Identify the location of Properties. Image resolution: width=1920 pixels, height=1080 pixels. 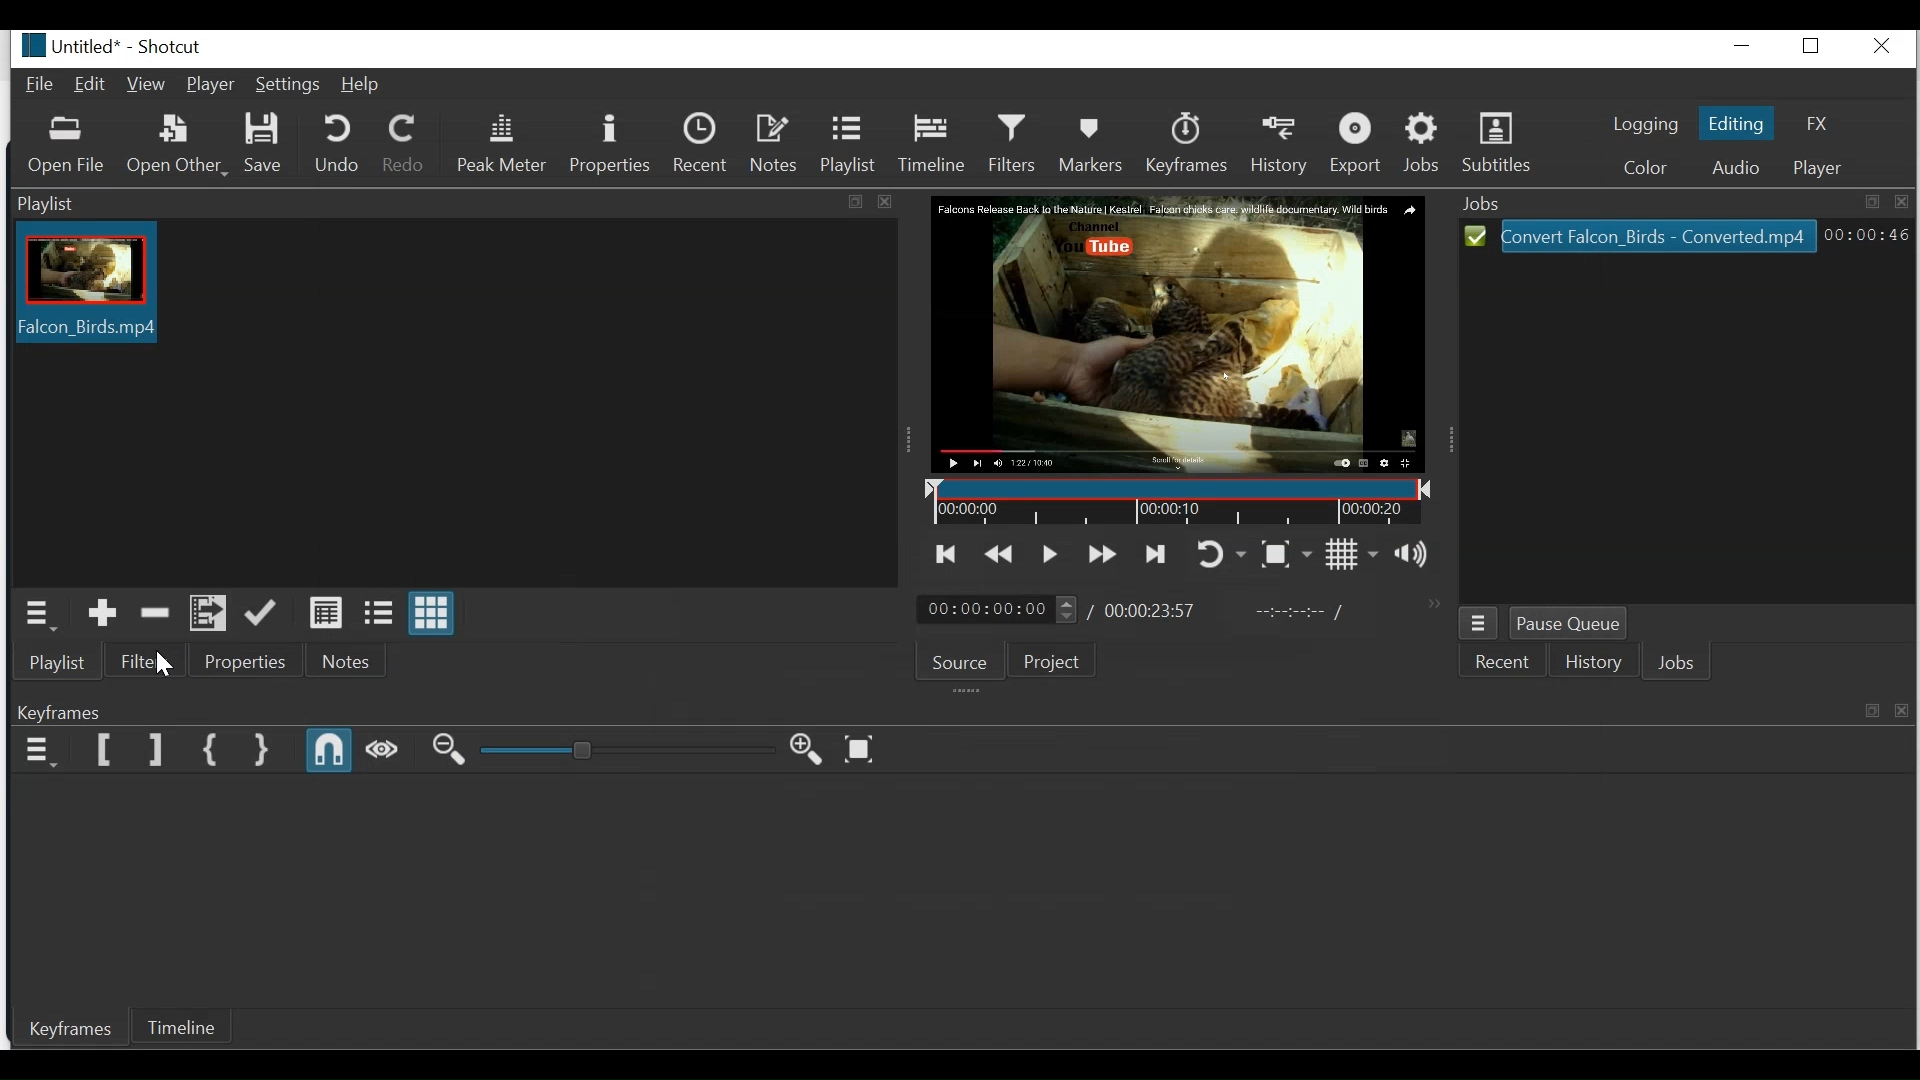
(608, 143).